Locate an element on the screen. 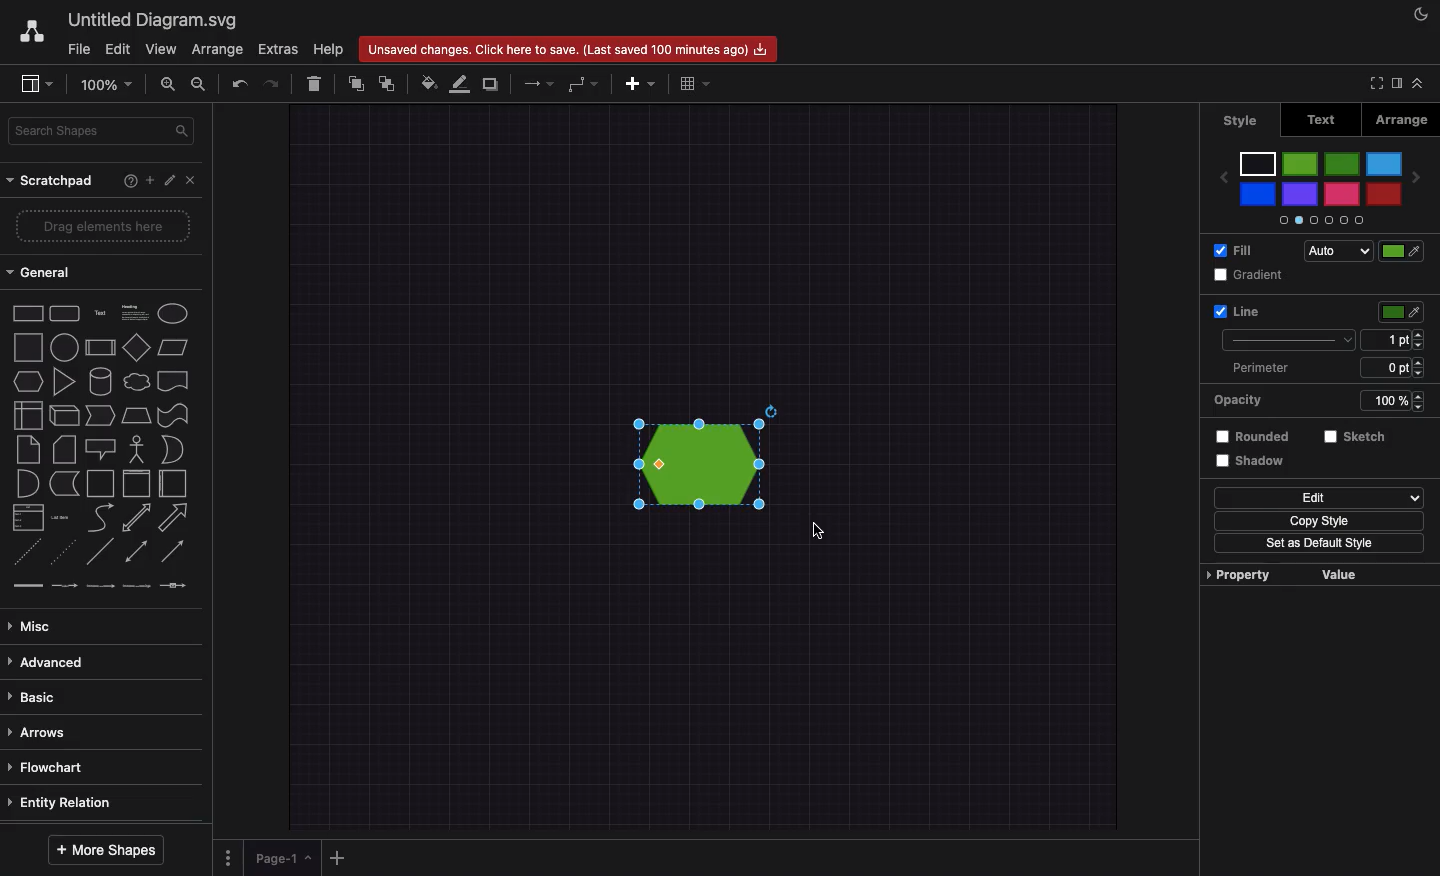  Extras is located at coordinates (279, 48).